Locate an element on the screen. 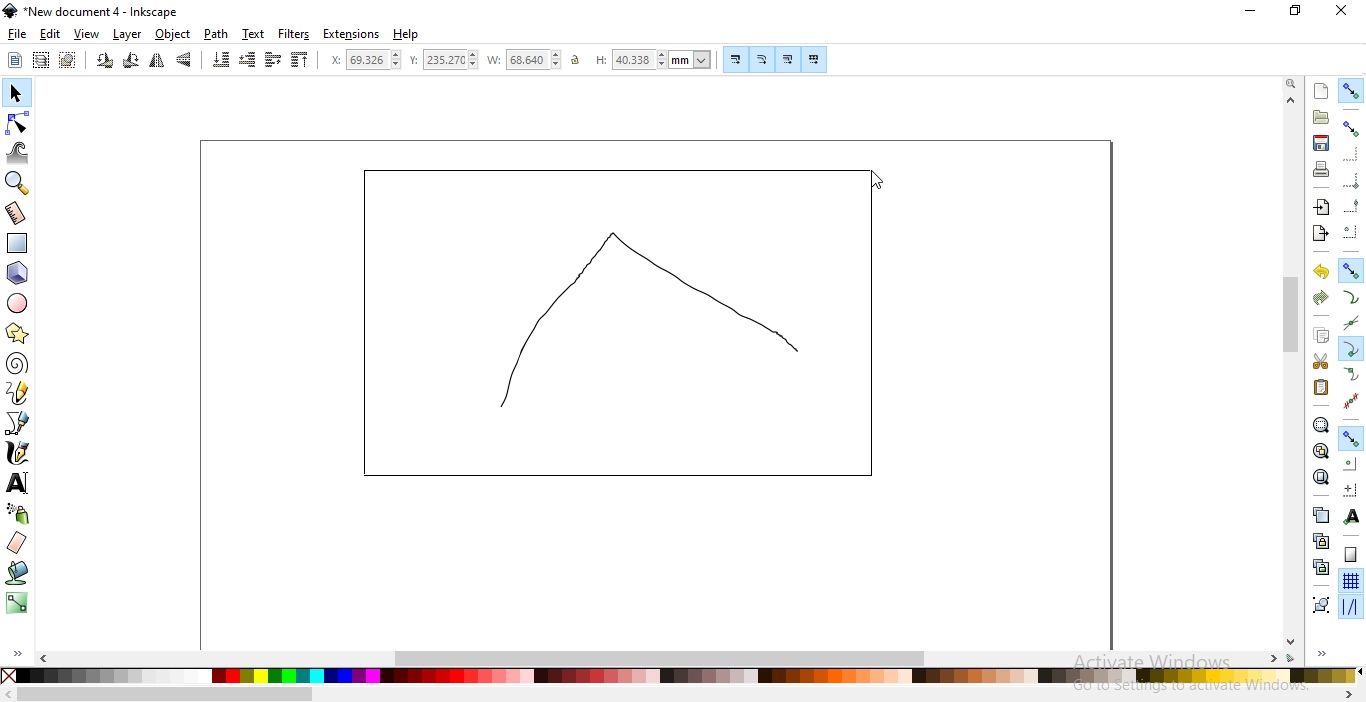 Image resolution: width=1366 pixels, height=702 pixels. select all objects in visible a nd unloc is located at coordinates (40, 60).